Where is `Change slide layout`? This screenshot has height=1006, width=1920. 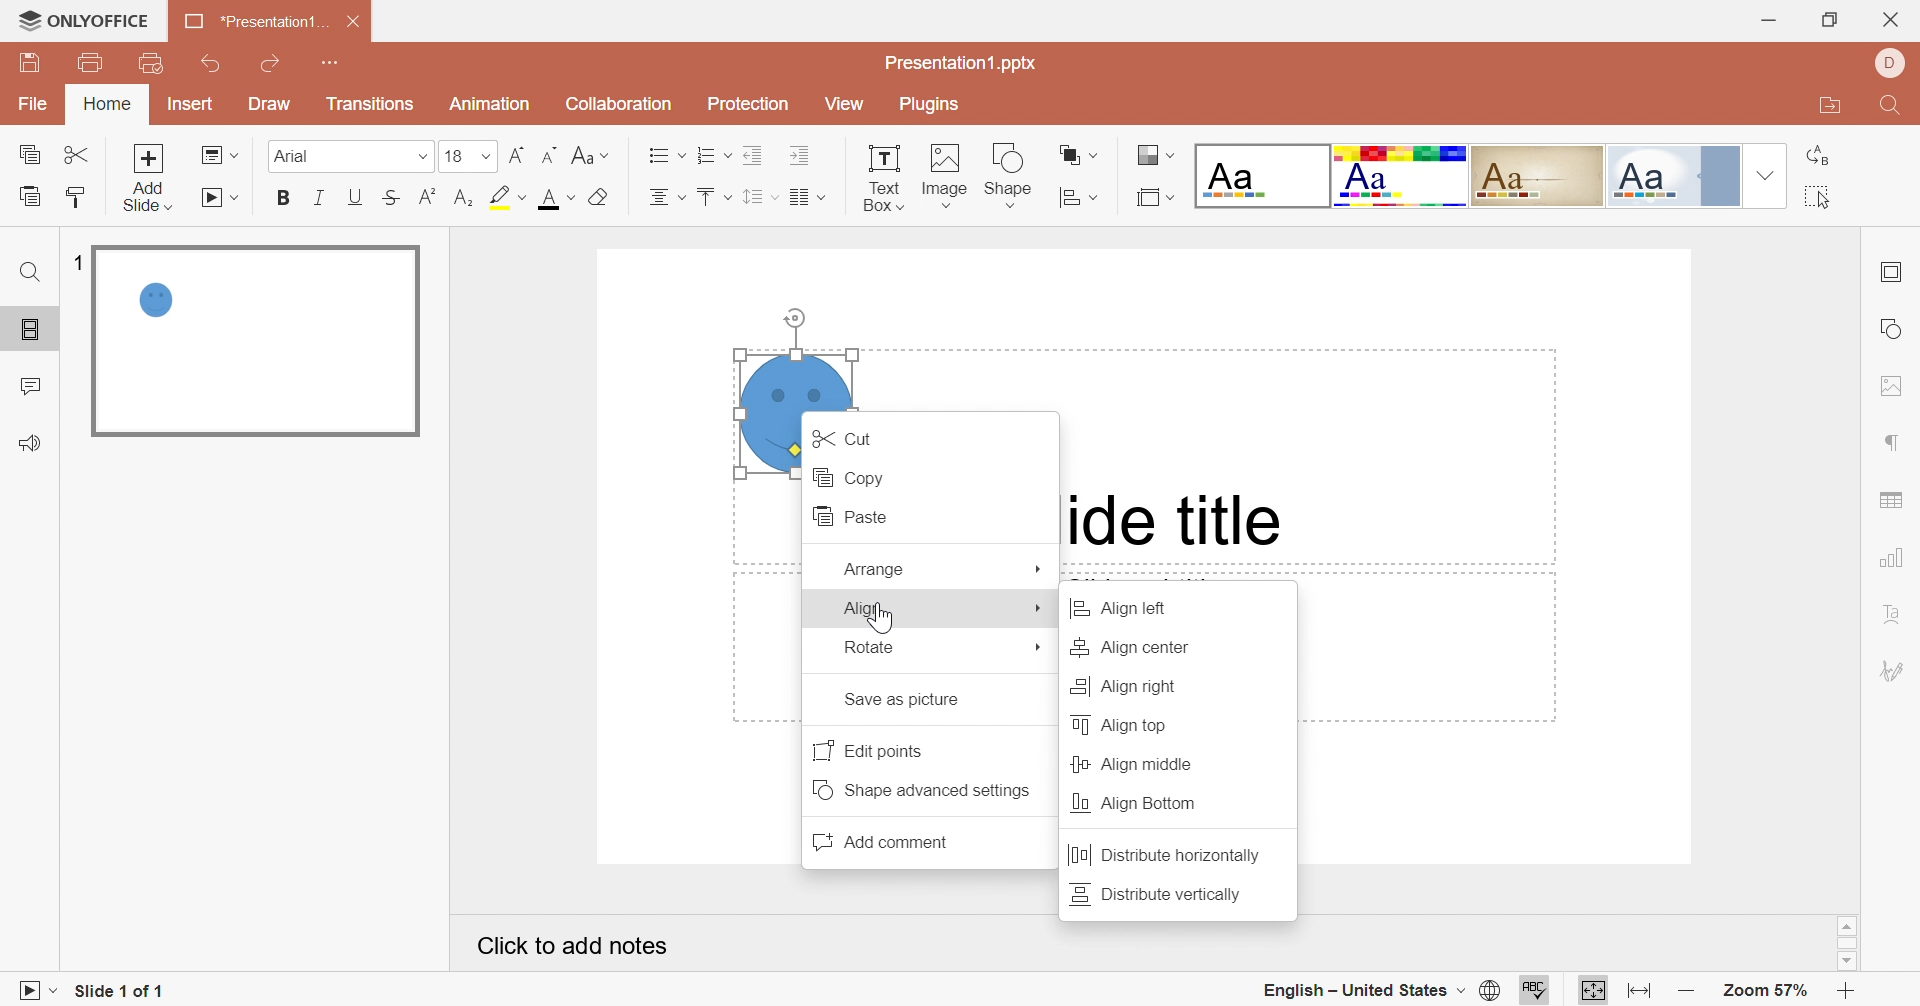 Change slide layout is located at coordinates (221, 154).